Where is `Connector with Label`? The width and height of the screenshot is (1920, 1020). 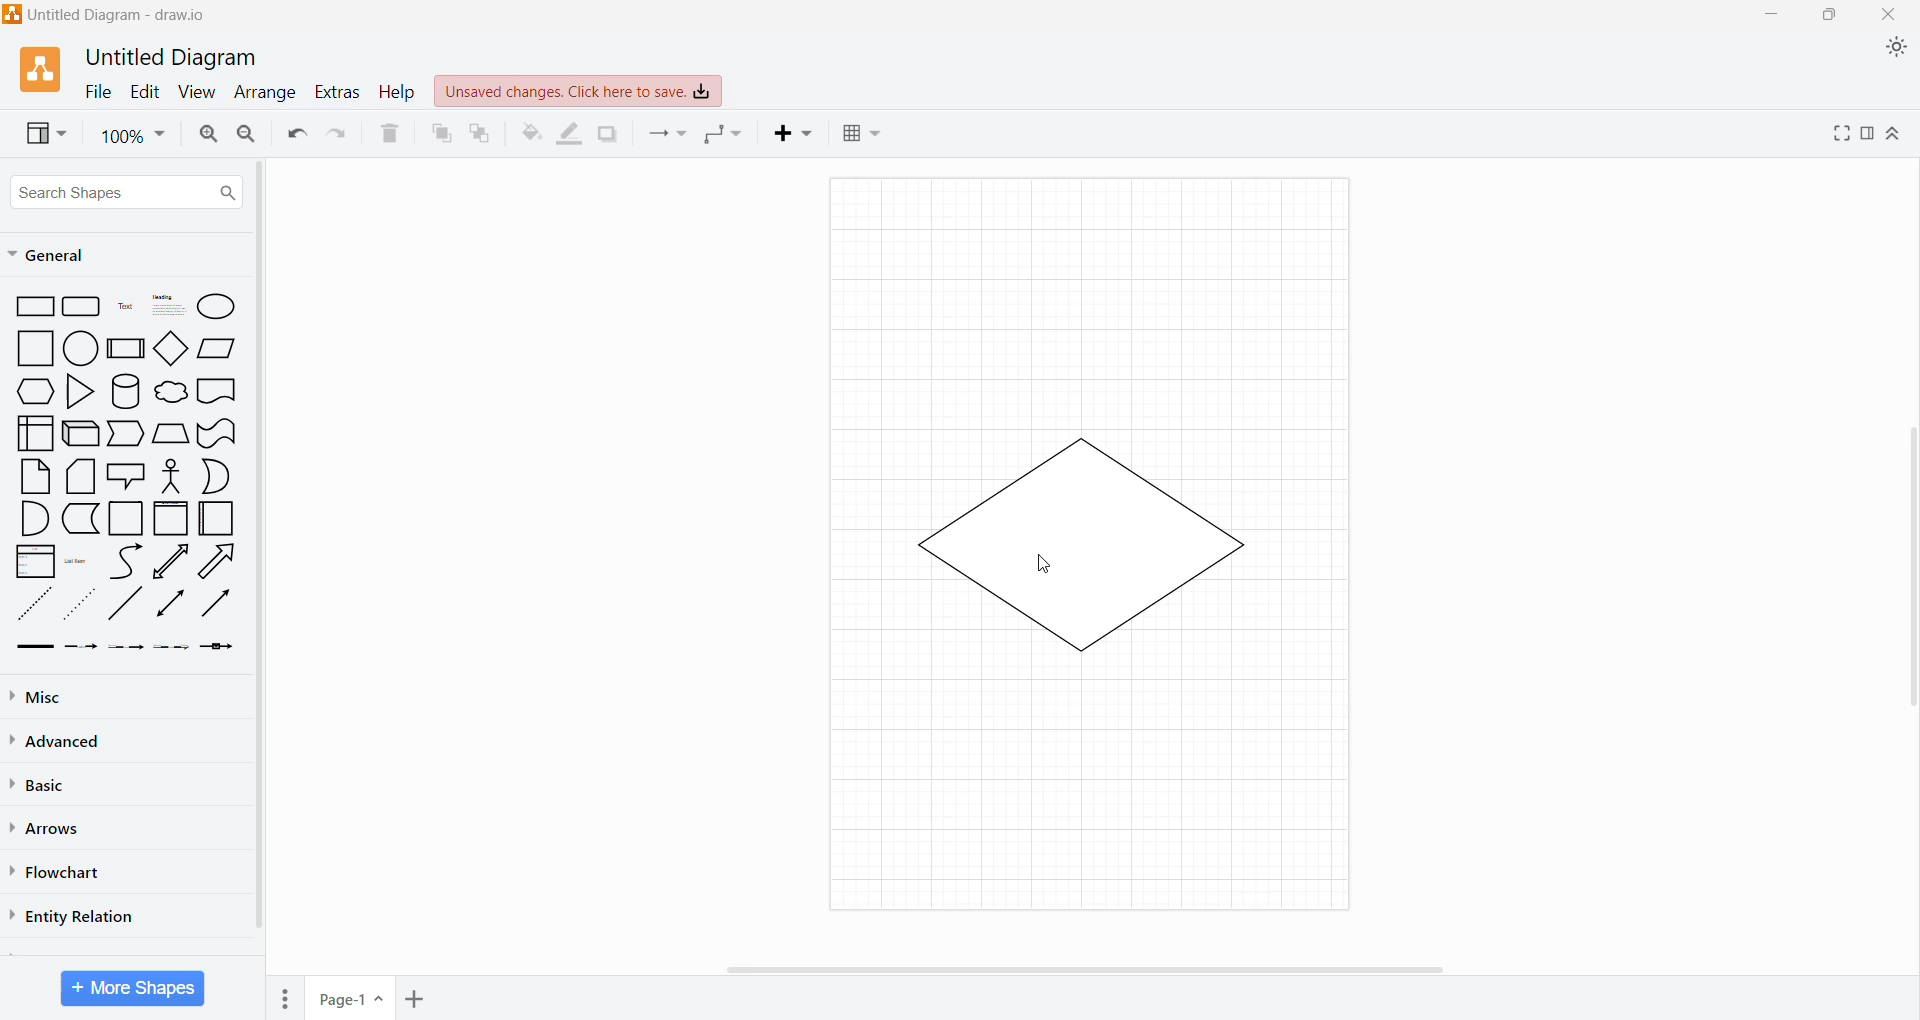 Connector with Label is located at coordinates (82, 648).